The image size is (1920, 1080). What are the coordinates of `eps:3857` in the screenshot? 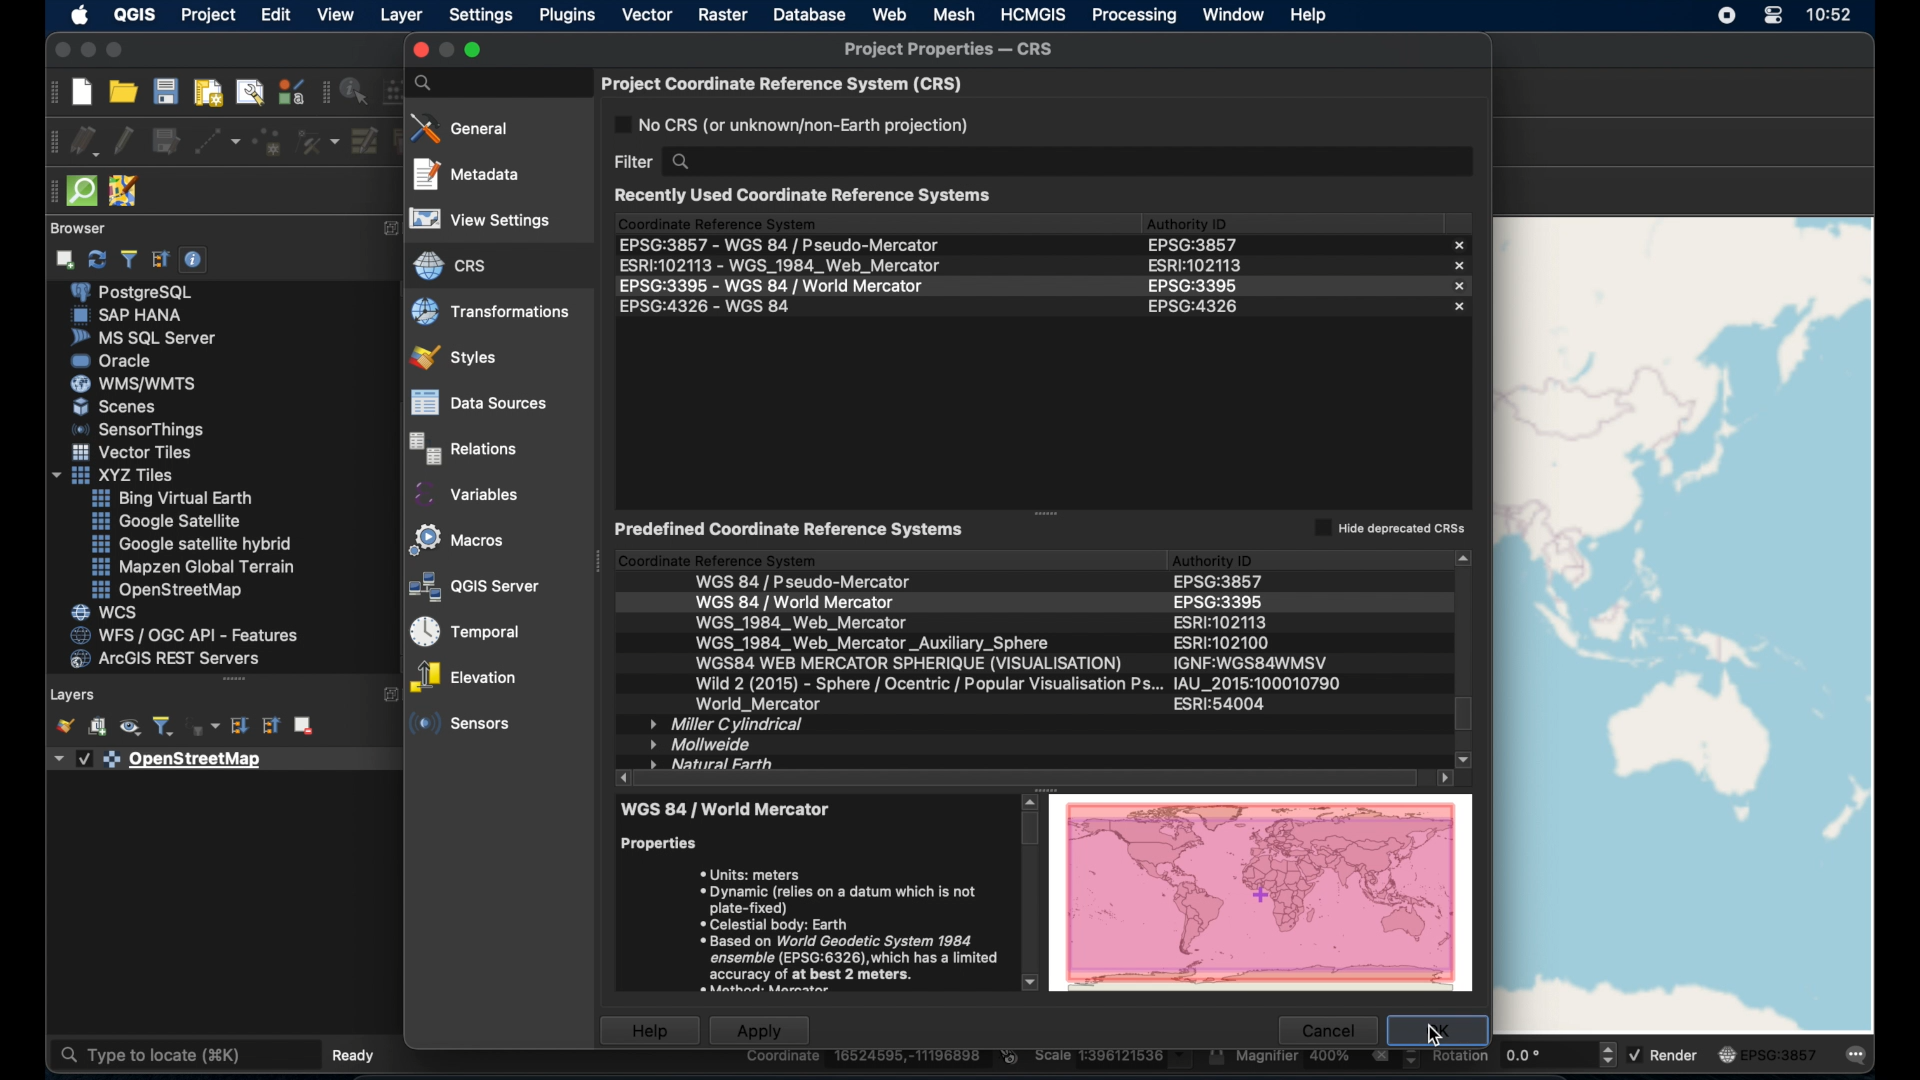 It's located at (1191, 244).